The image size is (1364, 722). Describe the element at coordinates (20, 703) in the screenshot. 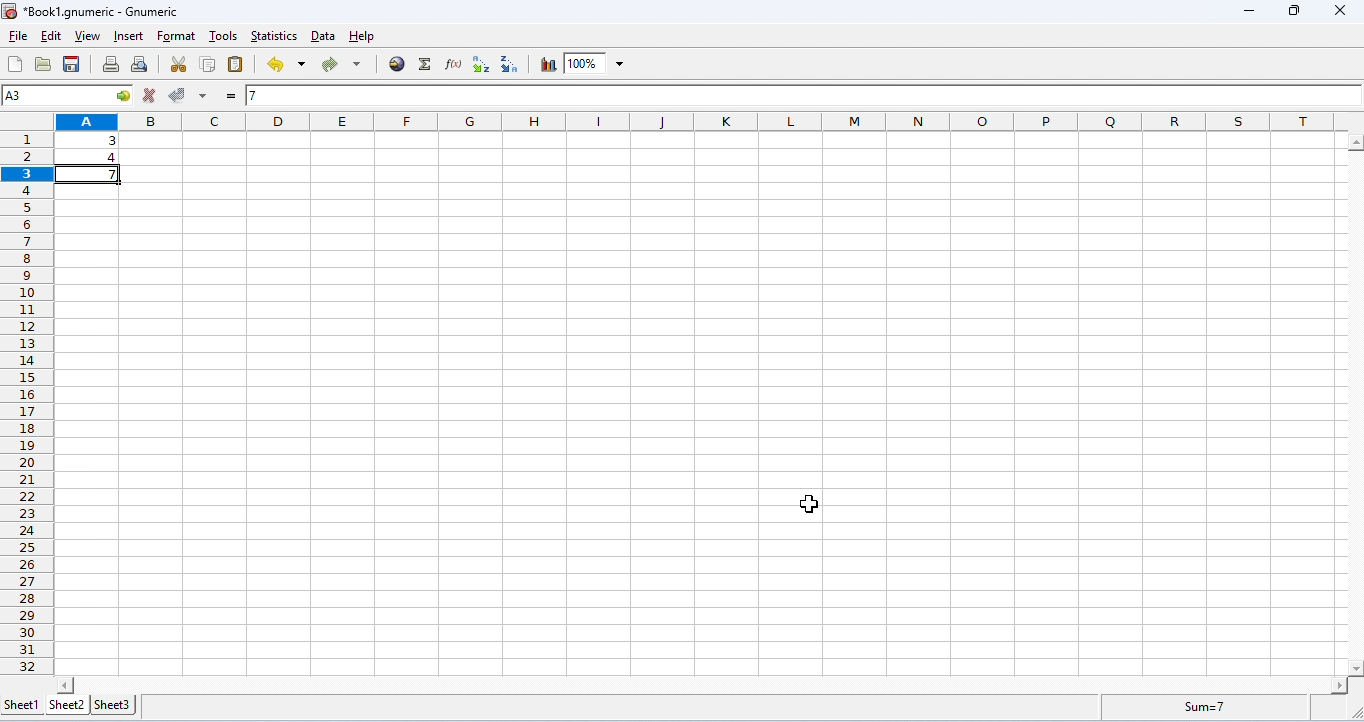

I see `sheet 1` at that location.